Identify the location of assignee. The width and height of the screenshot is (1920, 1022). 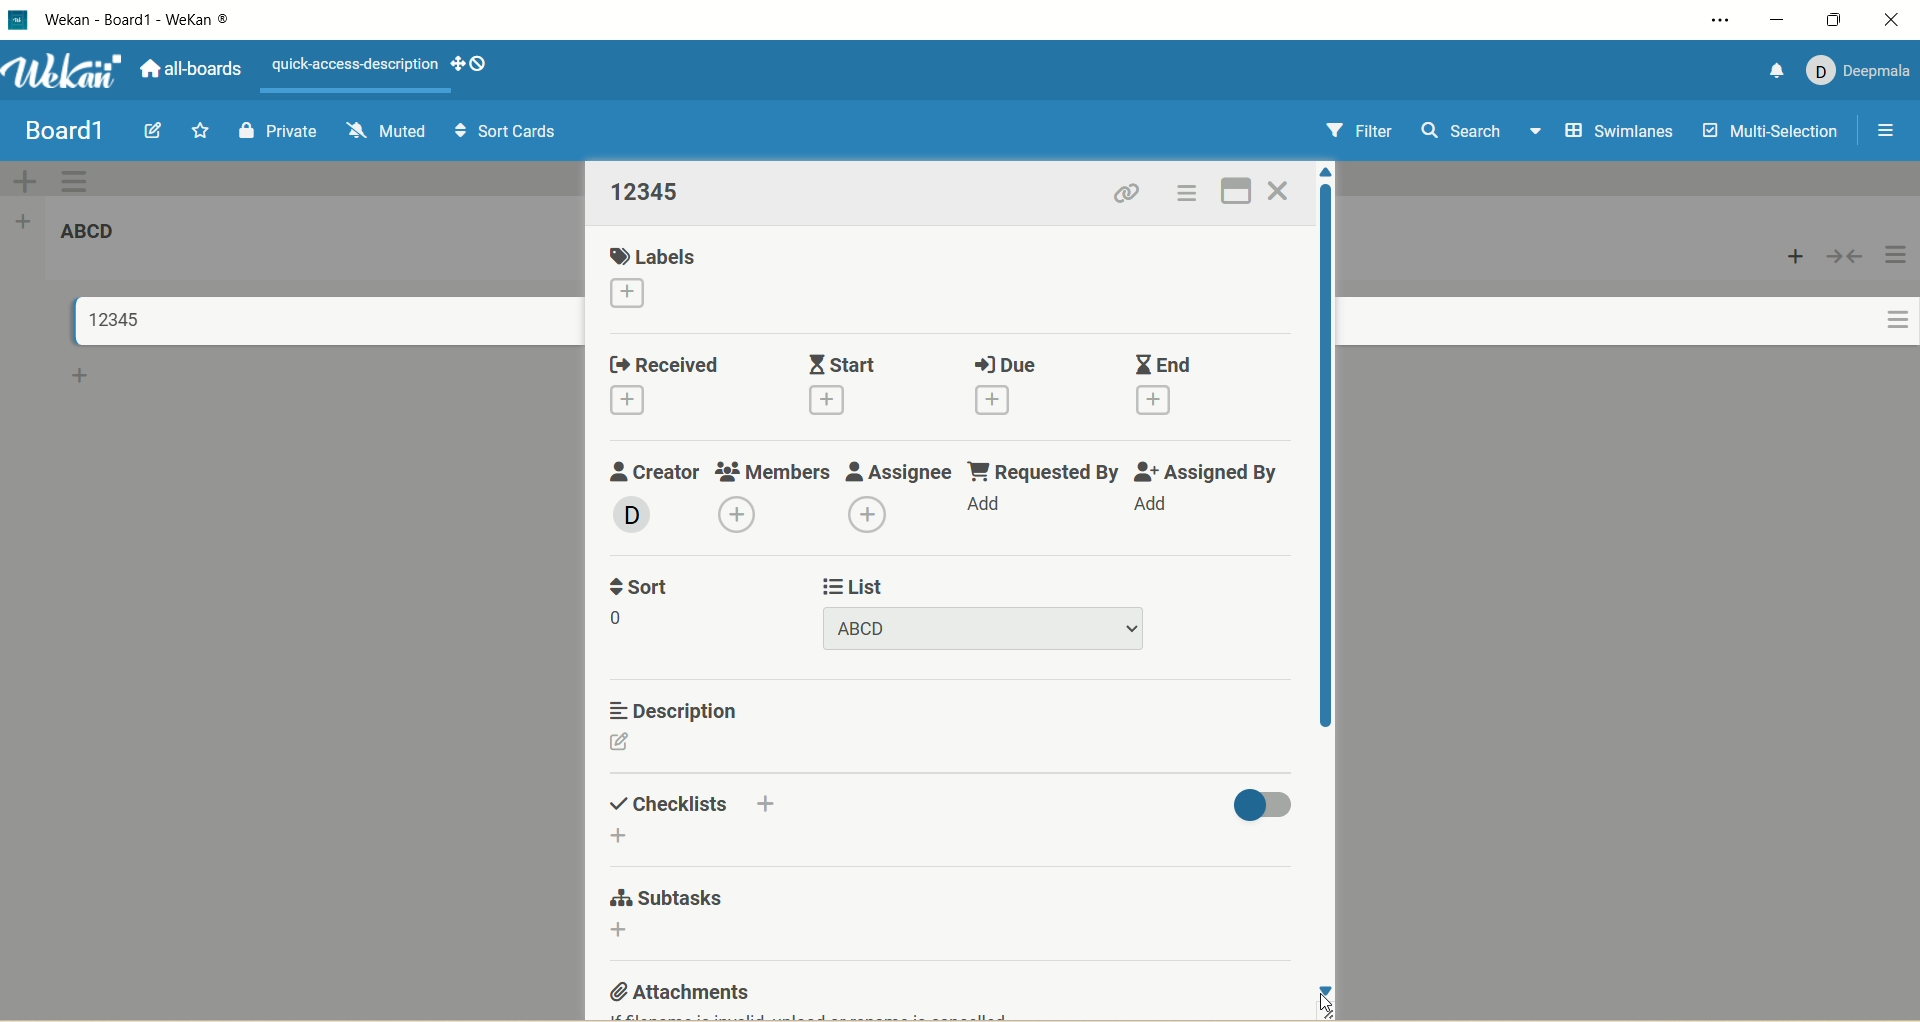
(898, 471).